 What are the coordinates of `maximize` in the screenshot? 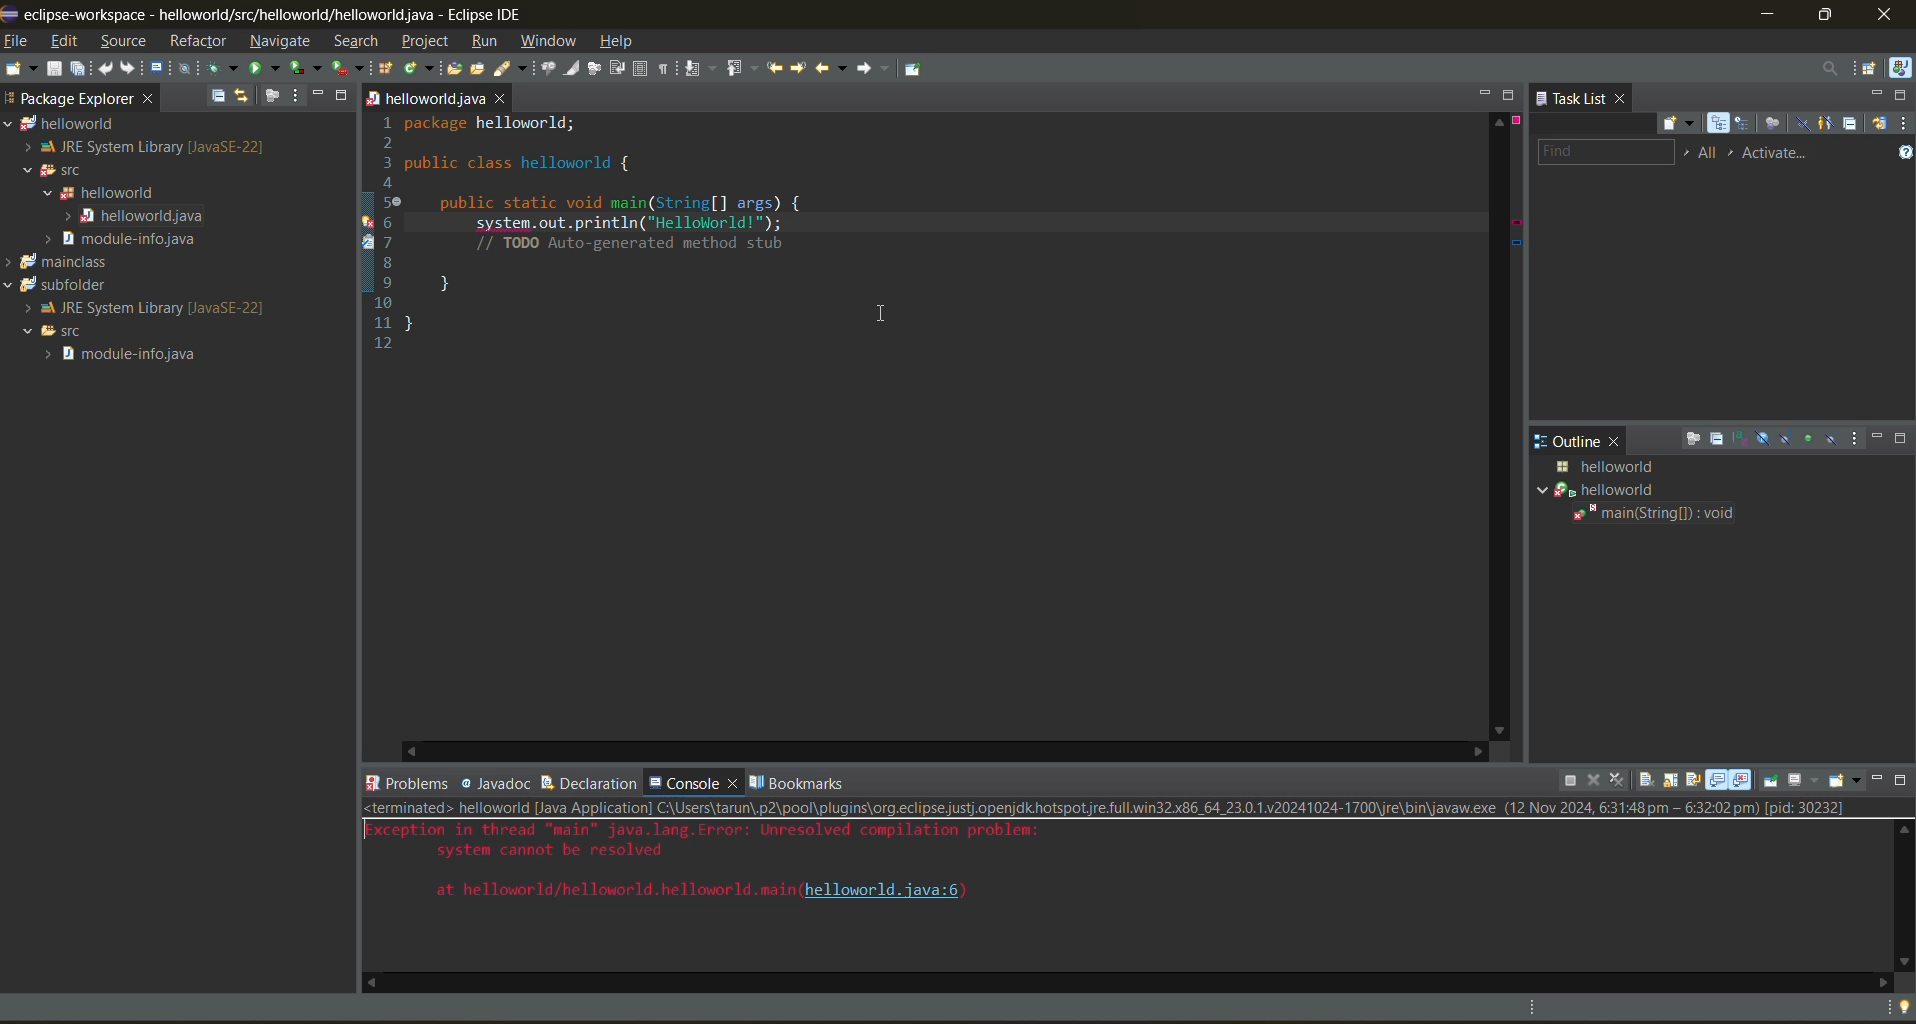 It's located at (1904, 97).